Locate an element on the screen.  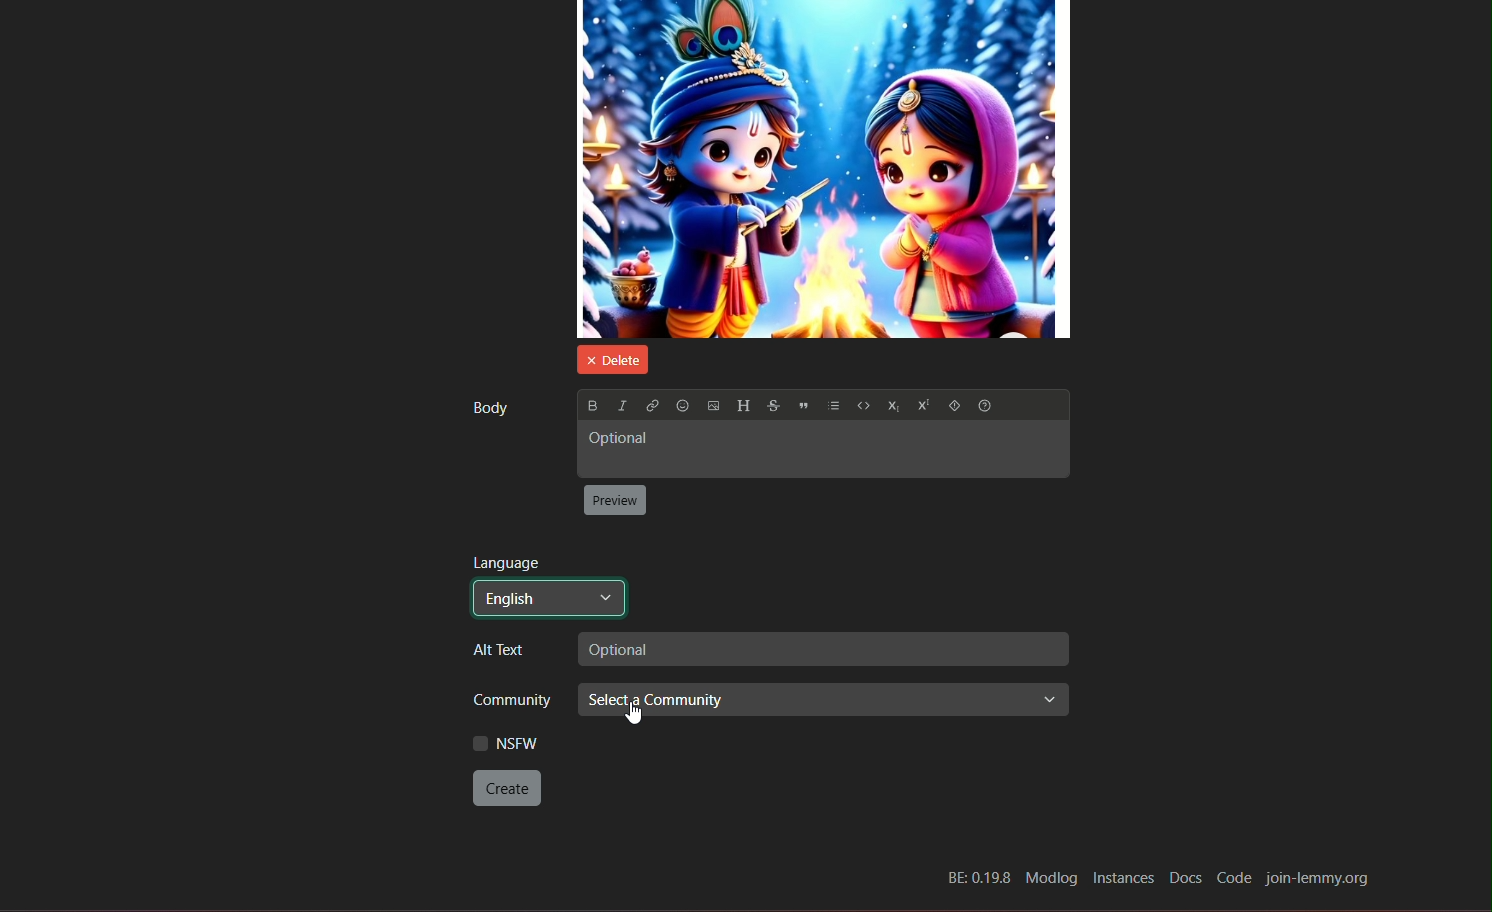
 is located at coordinates (988, 407).